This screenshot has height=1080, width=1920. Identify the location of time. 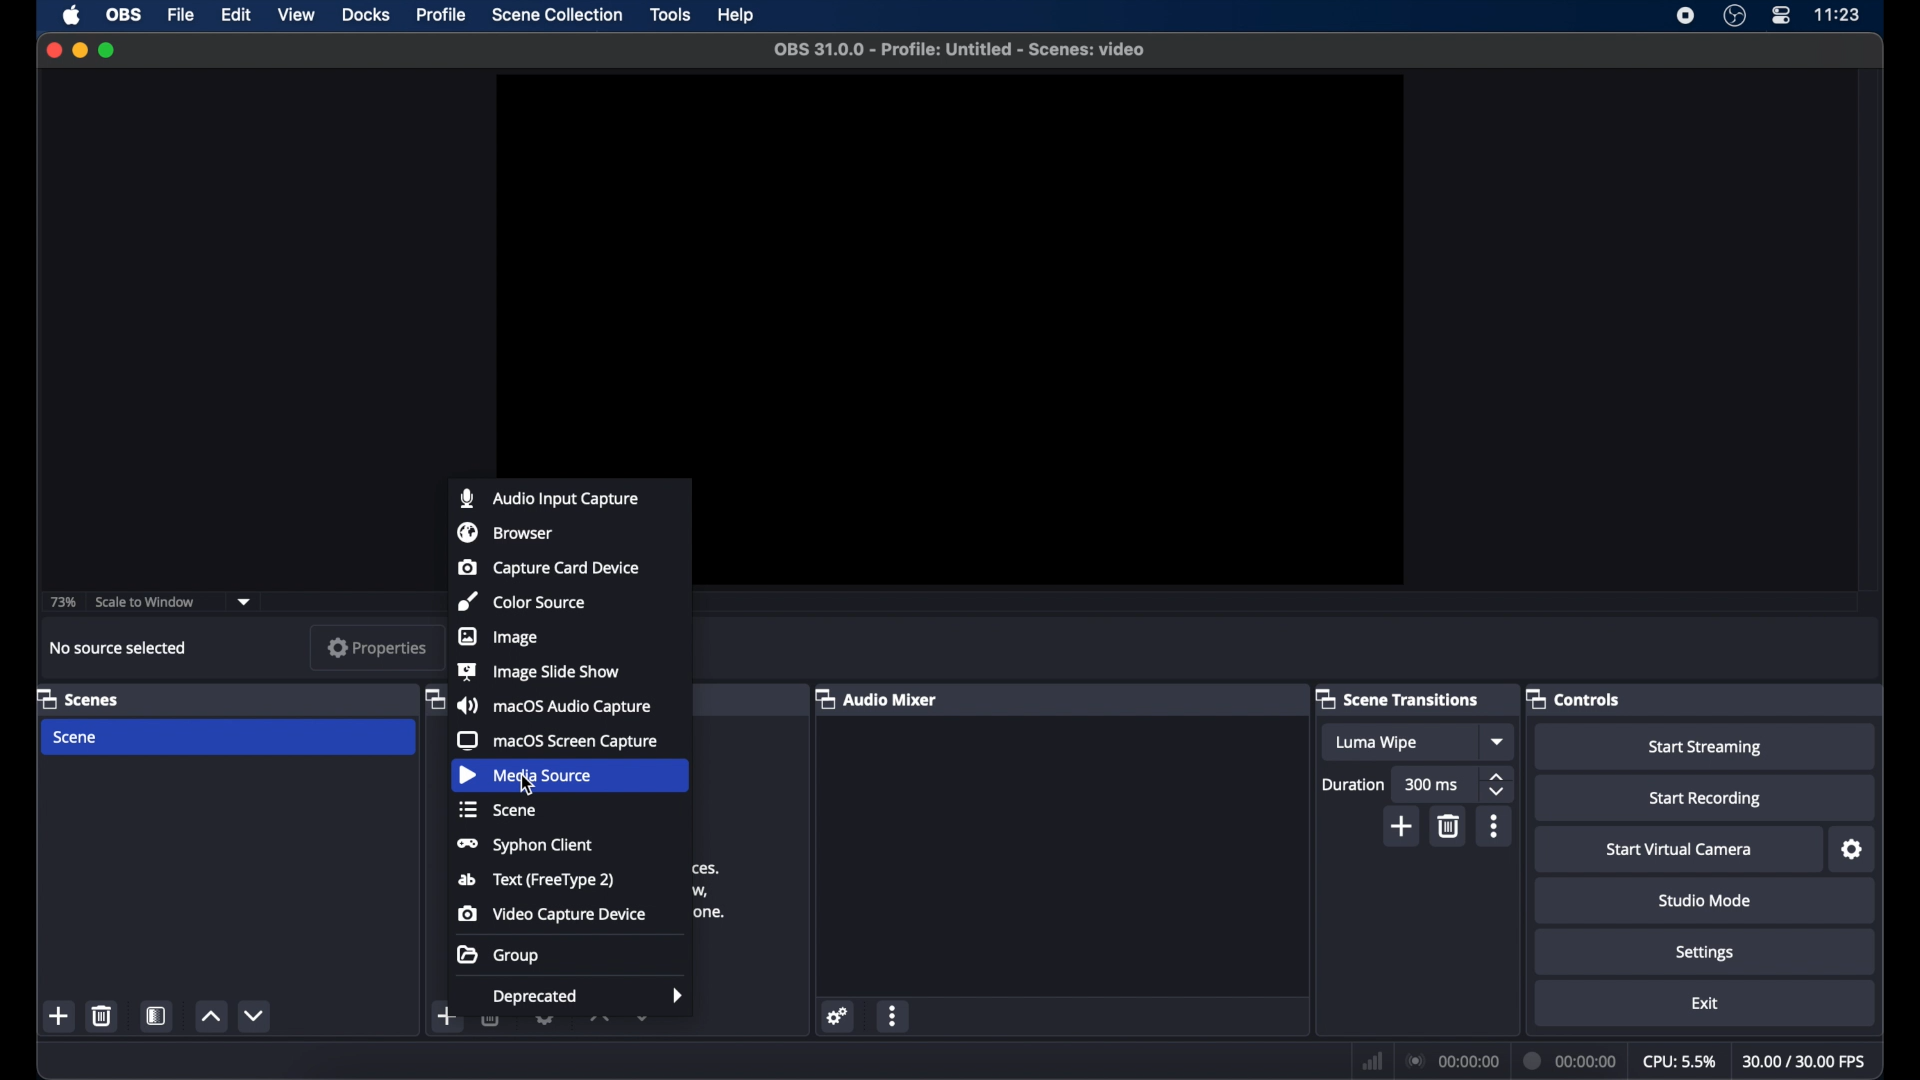
(1838, 13).